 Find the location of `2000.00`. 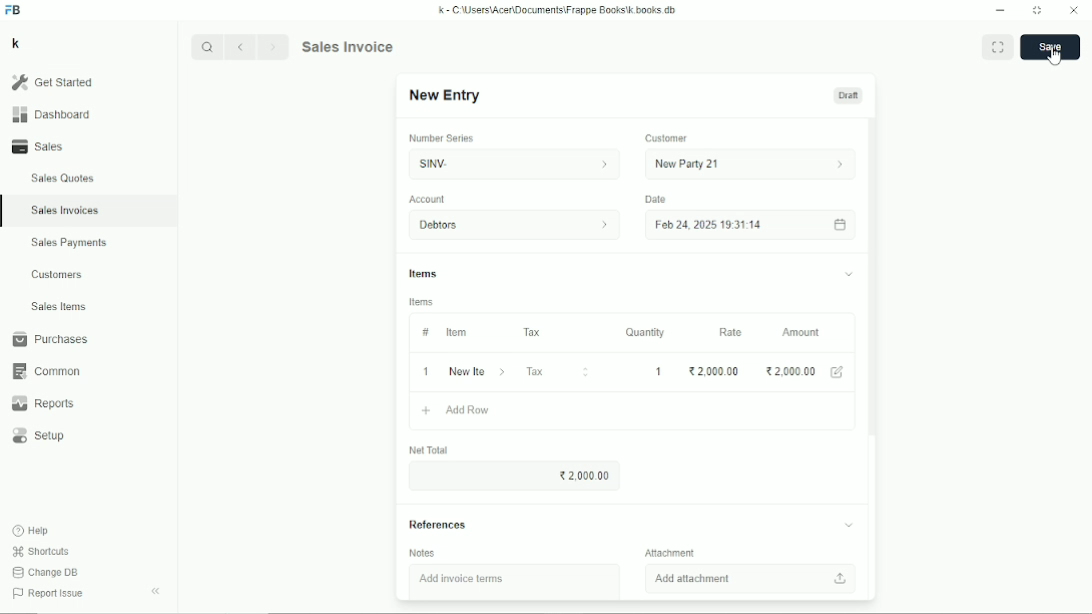

2000.00 is located at coordinates (713, 371).